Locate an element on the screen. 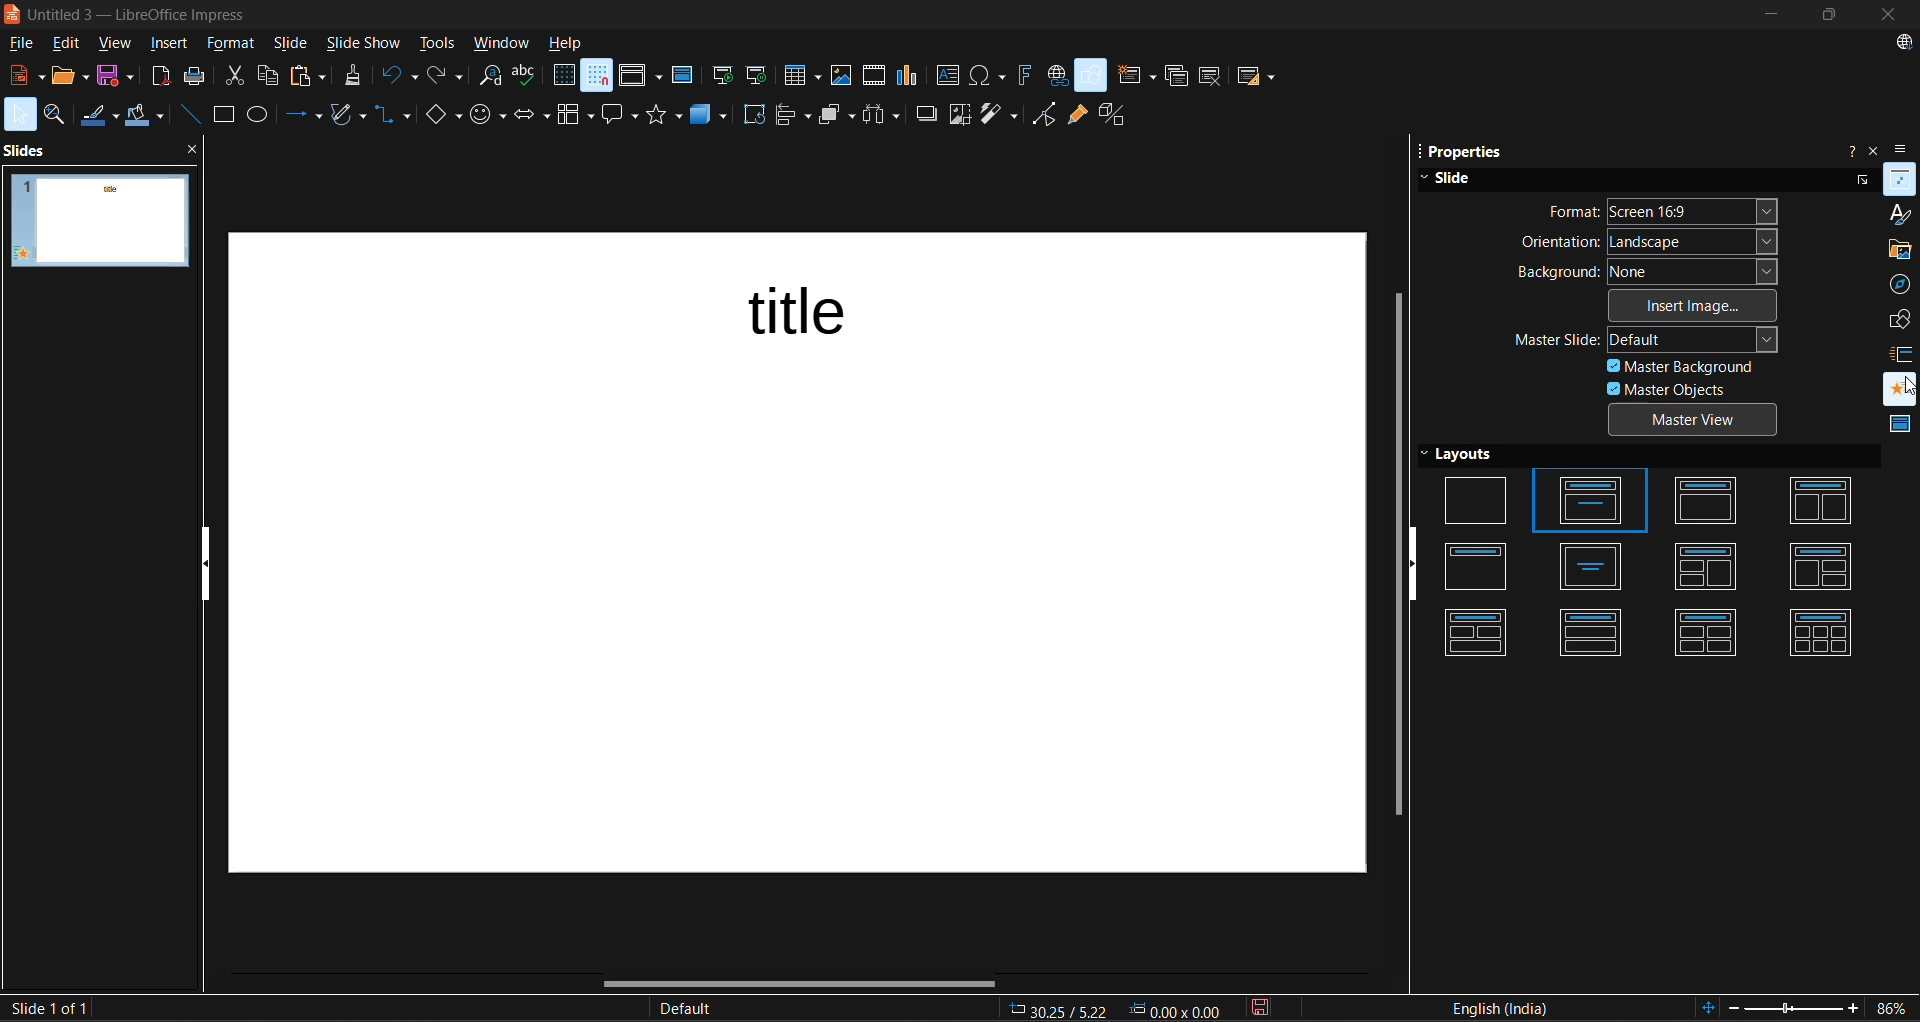  master slide is located at coordinates (1650, 337).